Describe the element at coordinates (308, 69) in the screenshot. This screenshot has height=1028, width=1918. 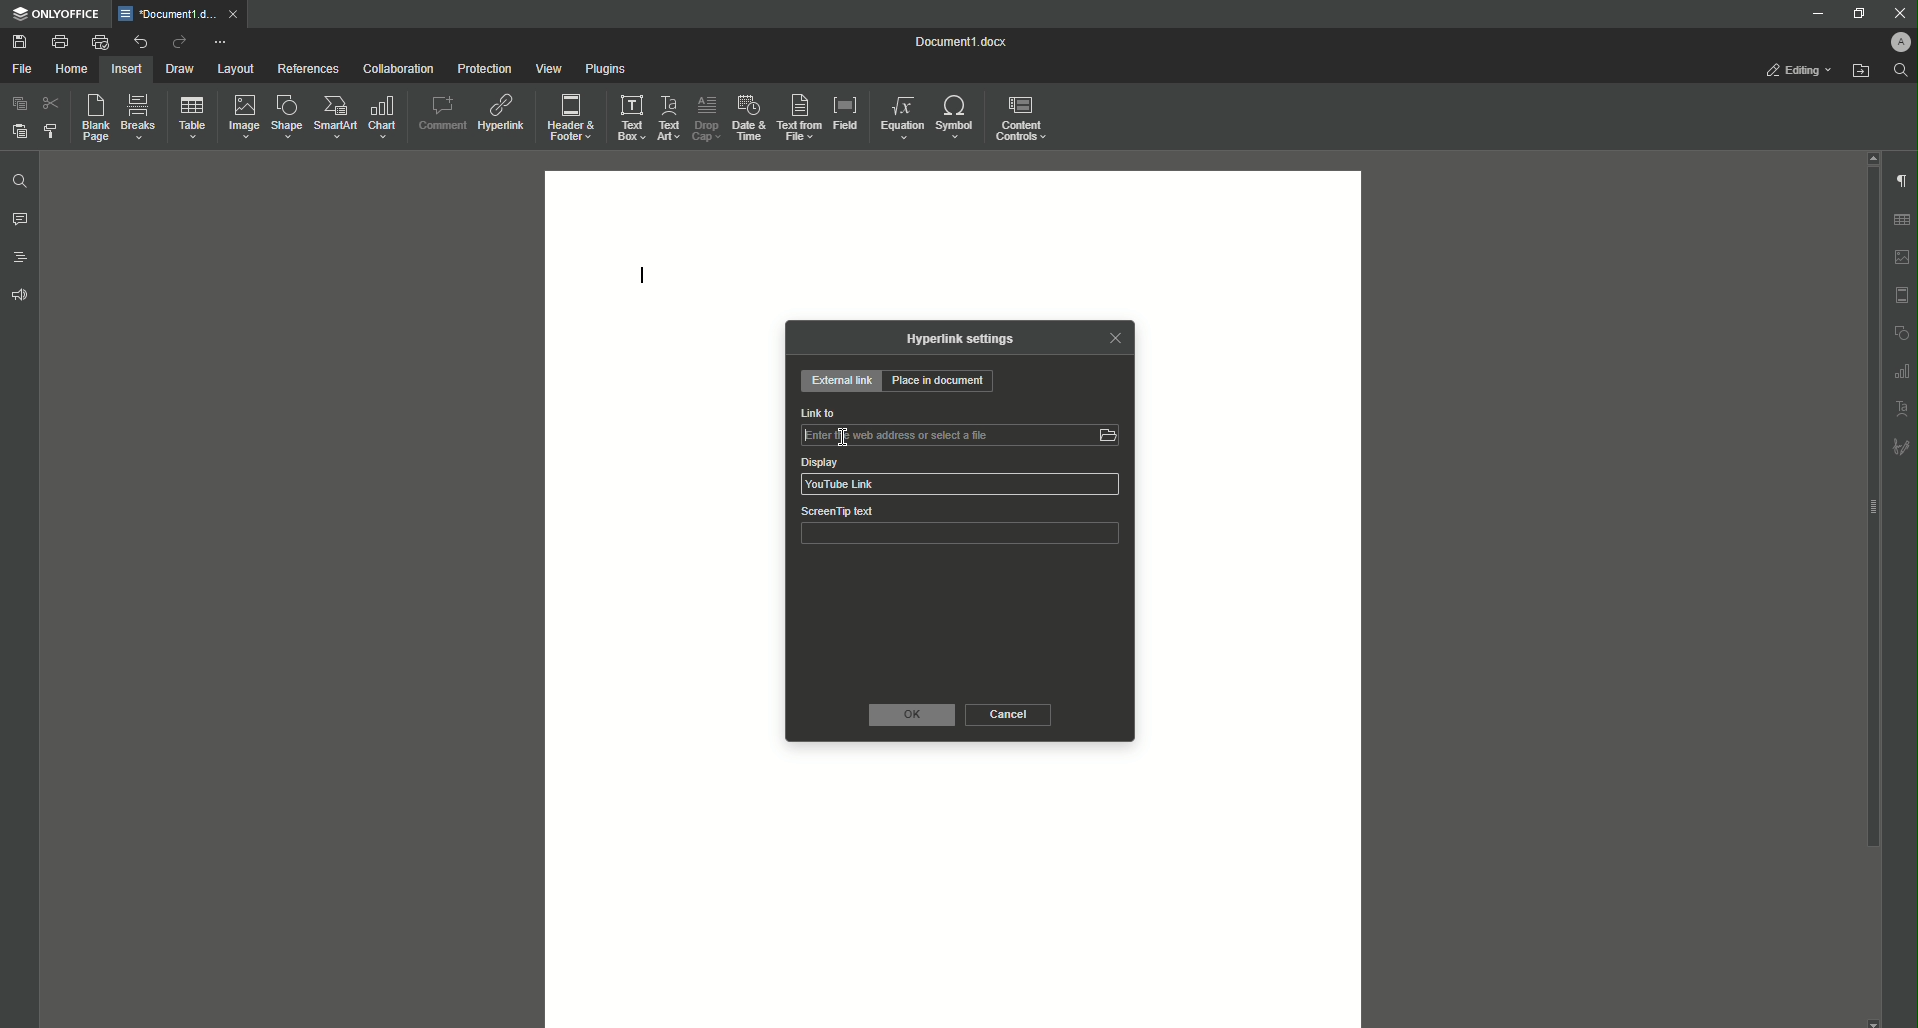
I see `References` at that location.